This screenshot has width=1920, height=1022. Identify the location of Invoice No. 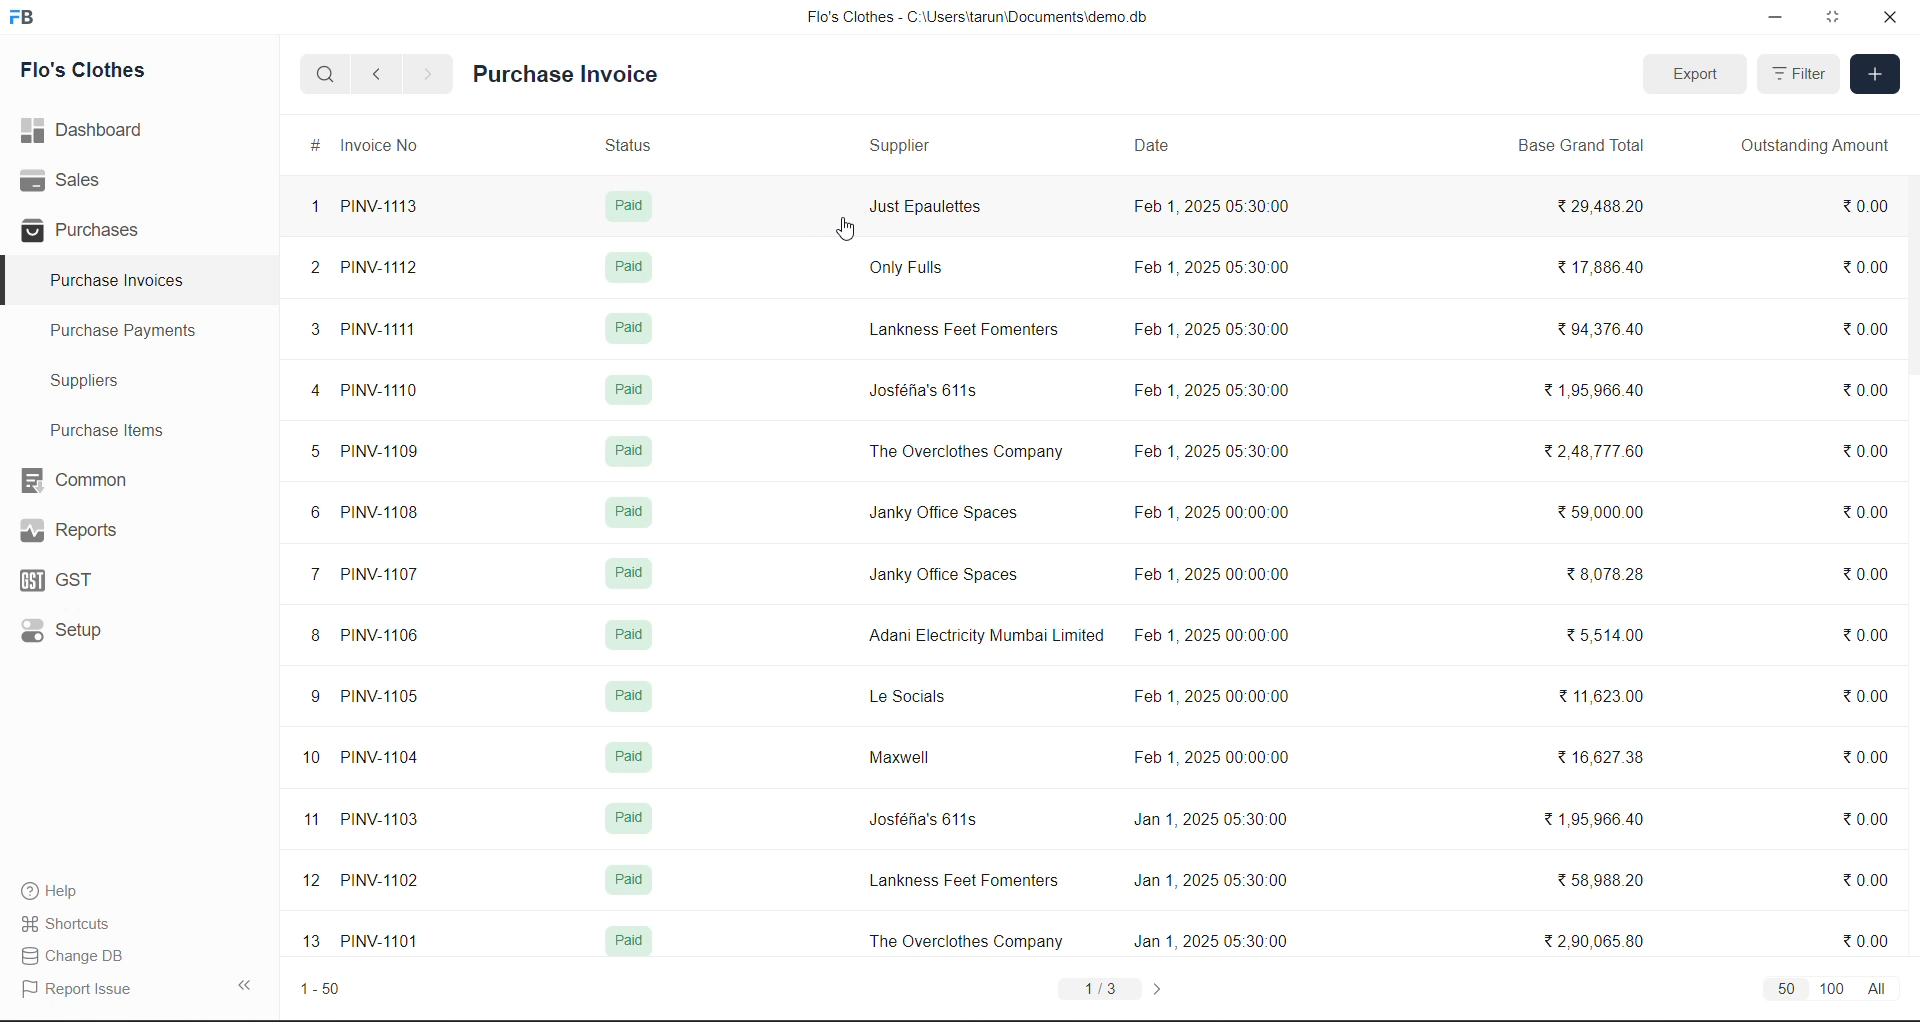
(388, 145).